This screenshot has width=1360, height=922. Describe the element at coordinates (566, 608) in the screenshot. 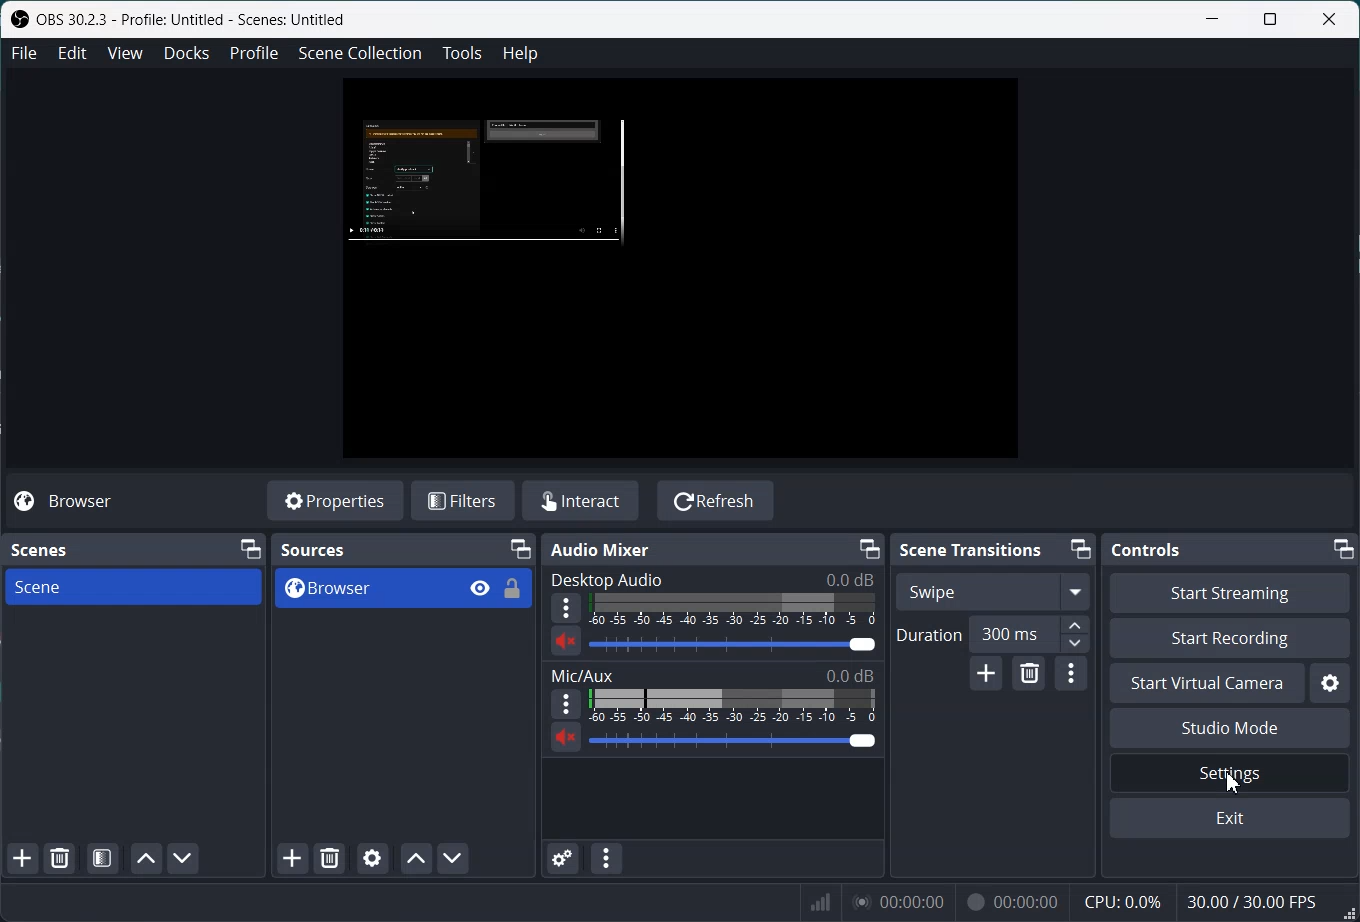

I see `More` at that location.